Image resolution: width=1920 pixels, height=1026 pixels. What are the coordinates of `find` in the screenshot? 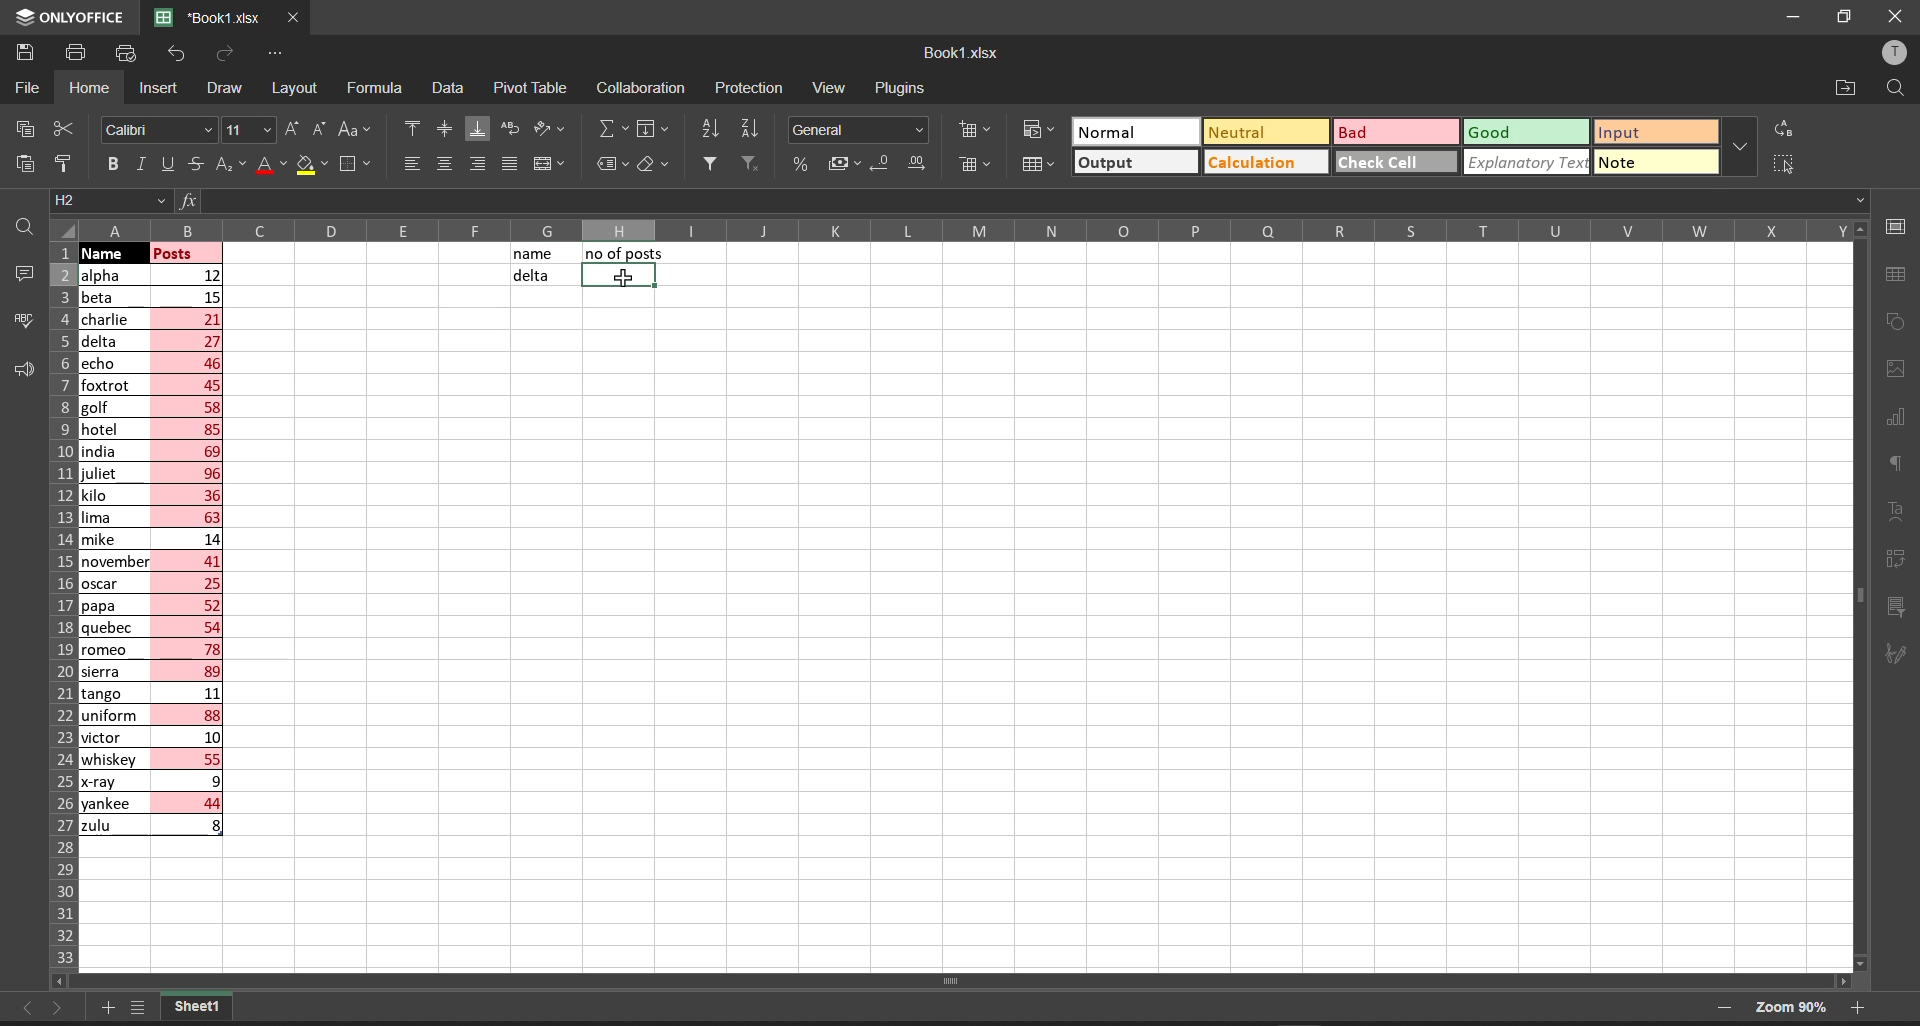 It's located at (1898, 87).